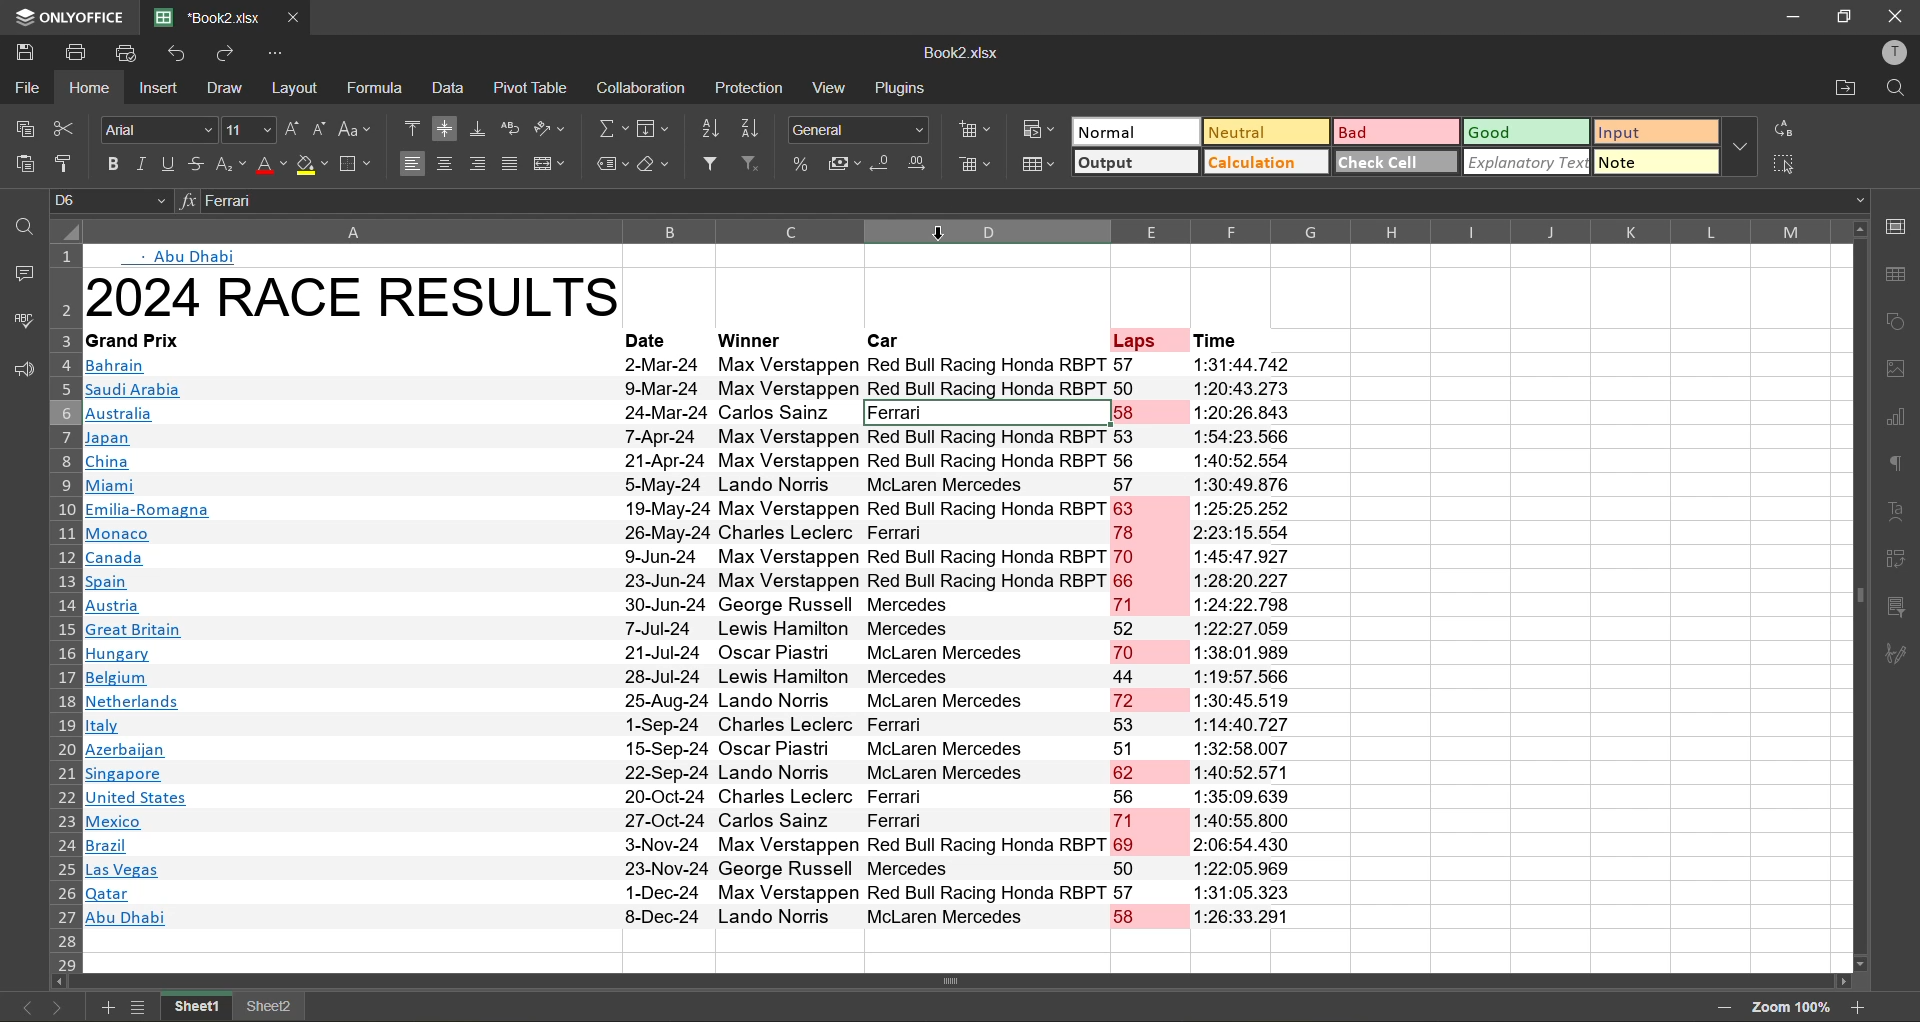 Image resolution: width=1920 pixels, height=1022 pixels. I want to click on D6, so click(110, 203).